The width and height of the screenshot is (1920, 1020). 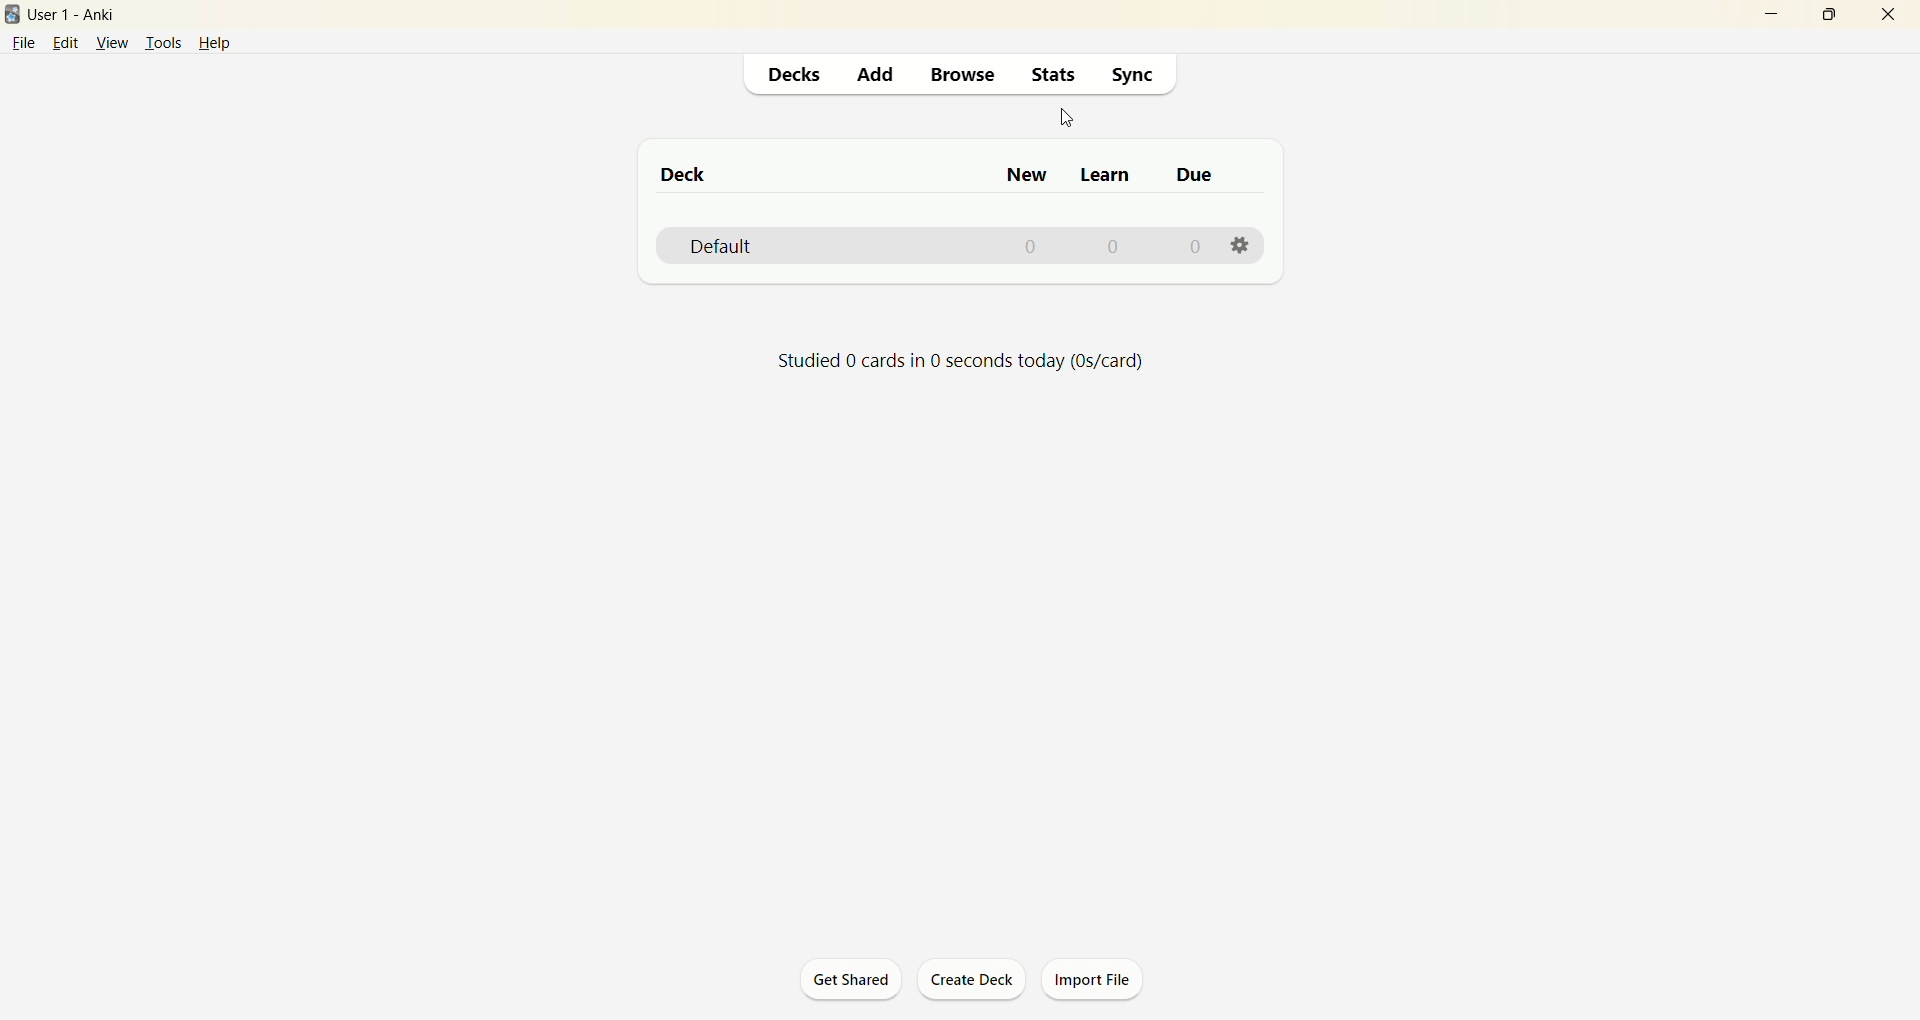 I want to click on minimize, so click(x=1763, y=17).